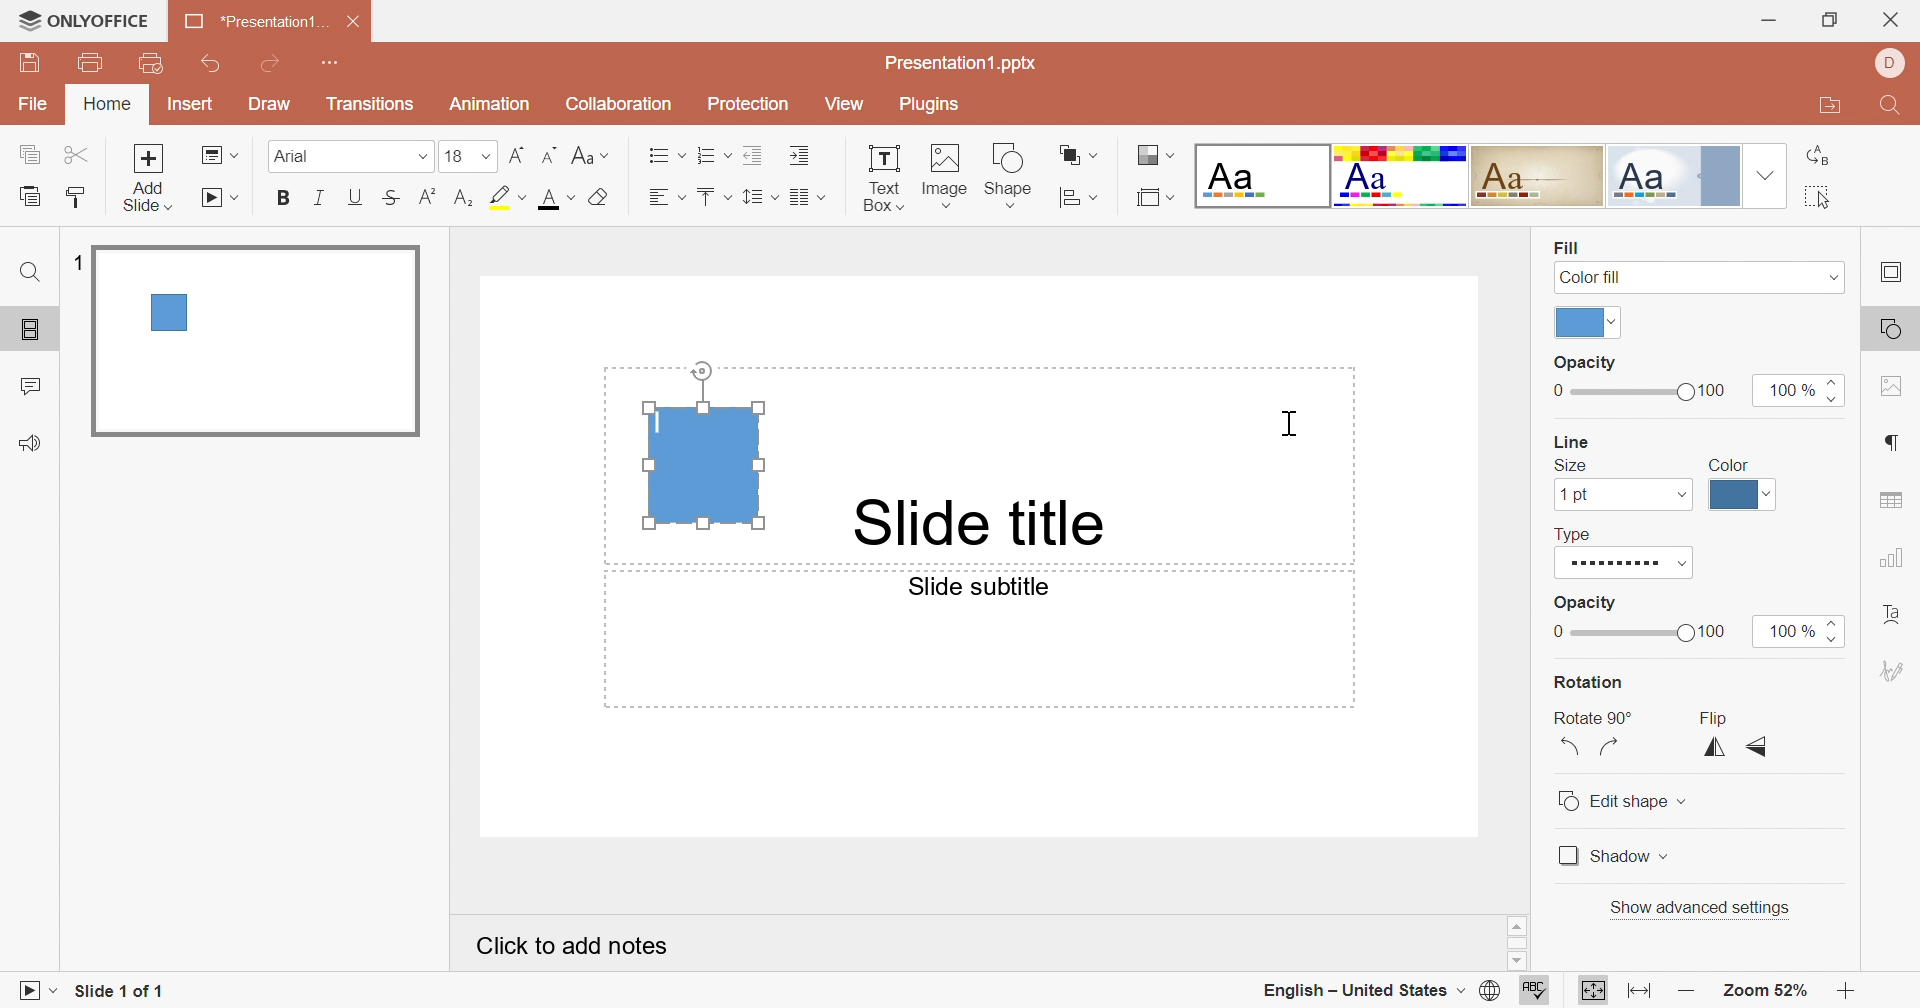 This screenshot has width=1920, height=1008. Describe the element at coordinates (1261, 178) in the screenshot. I see `Blank` at that location.